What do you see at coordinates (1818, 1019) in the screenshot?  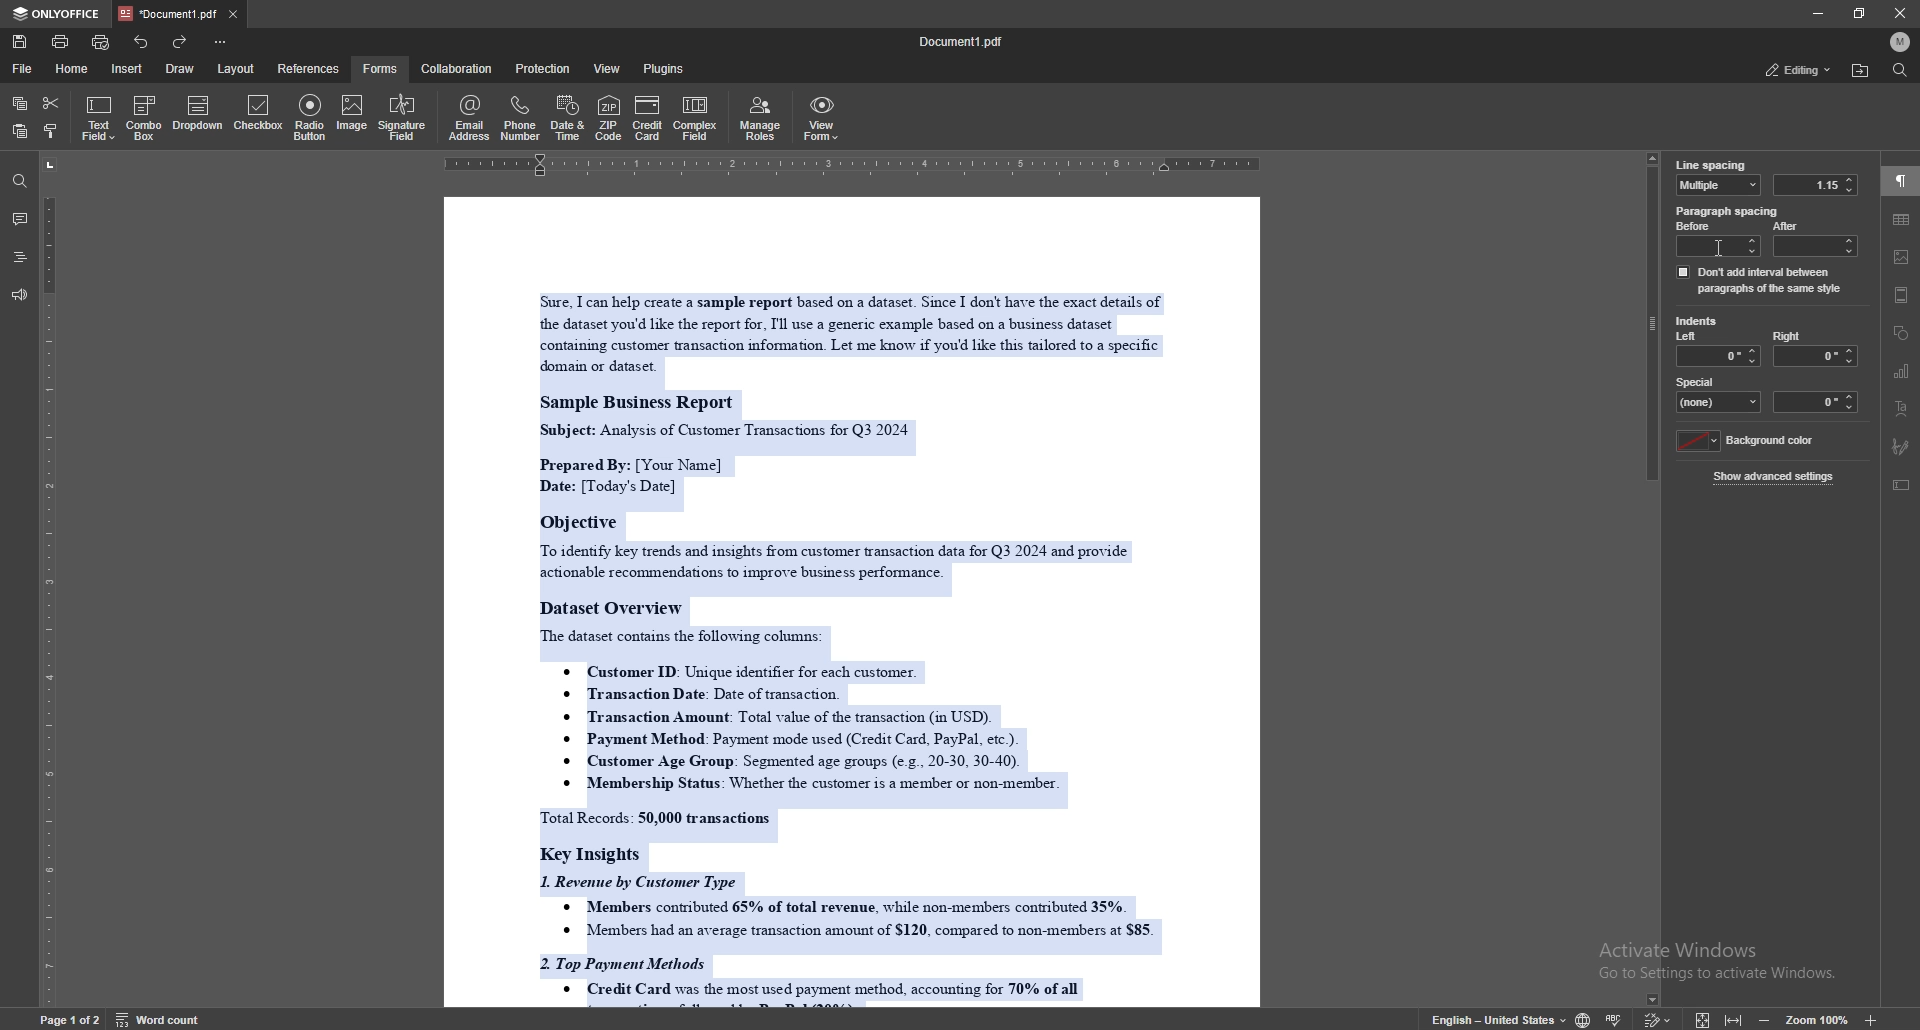 I see `zoom` at bounding box center [1818, 1019].